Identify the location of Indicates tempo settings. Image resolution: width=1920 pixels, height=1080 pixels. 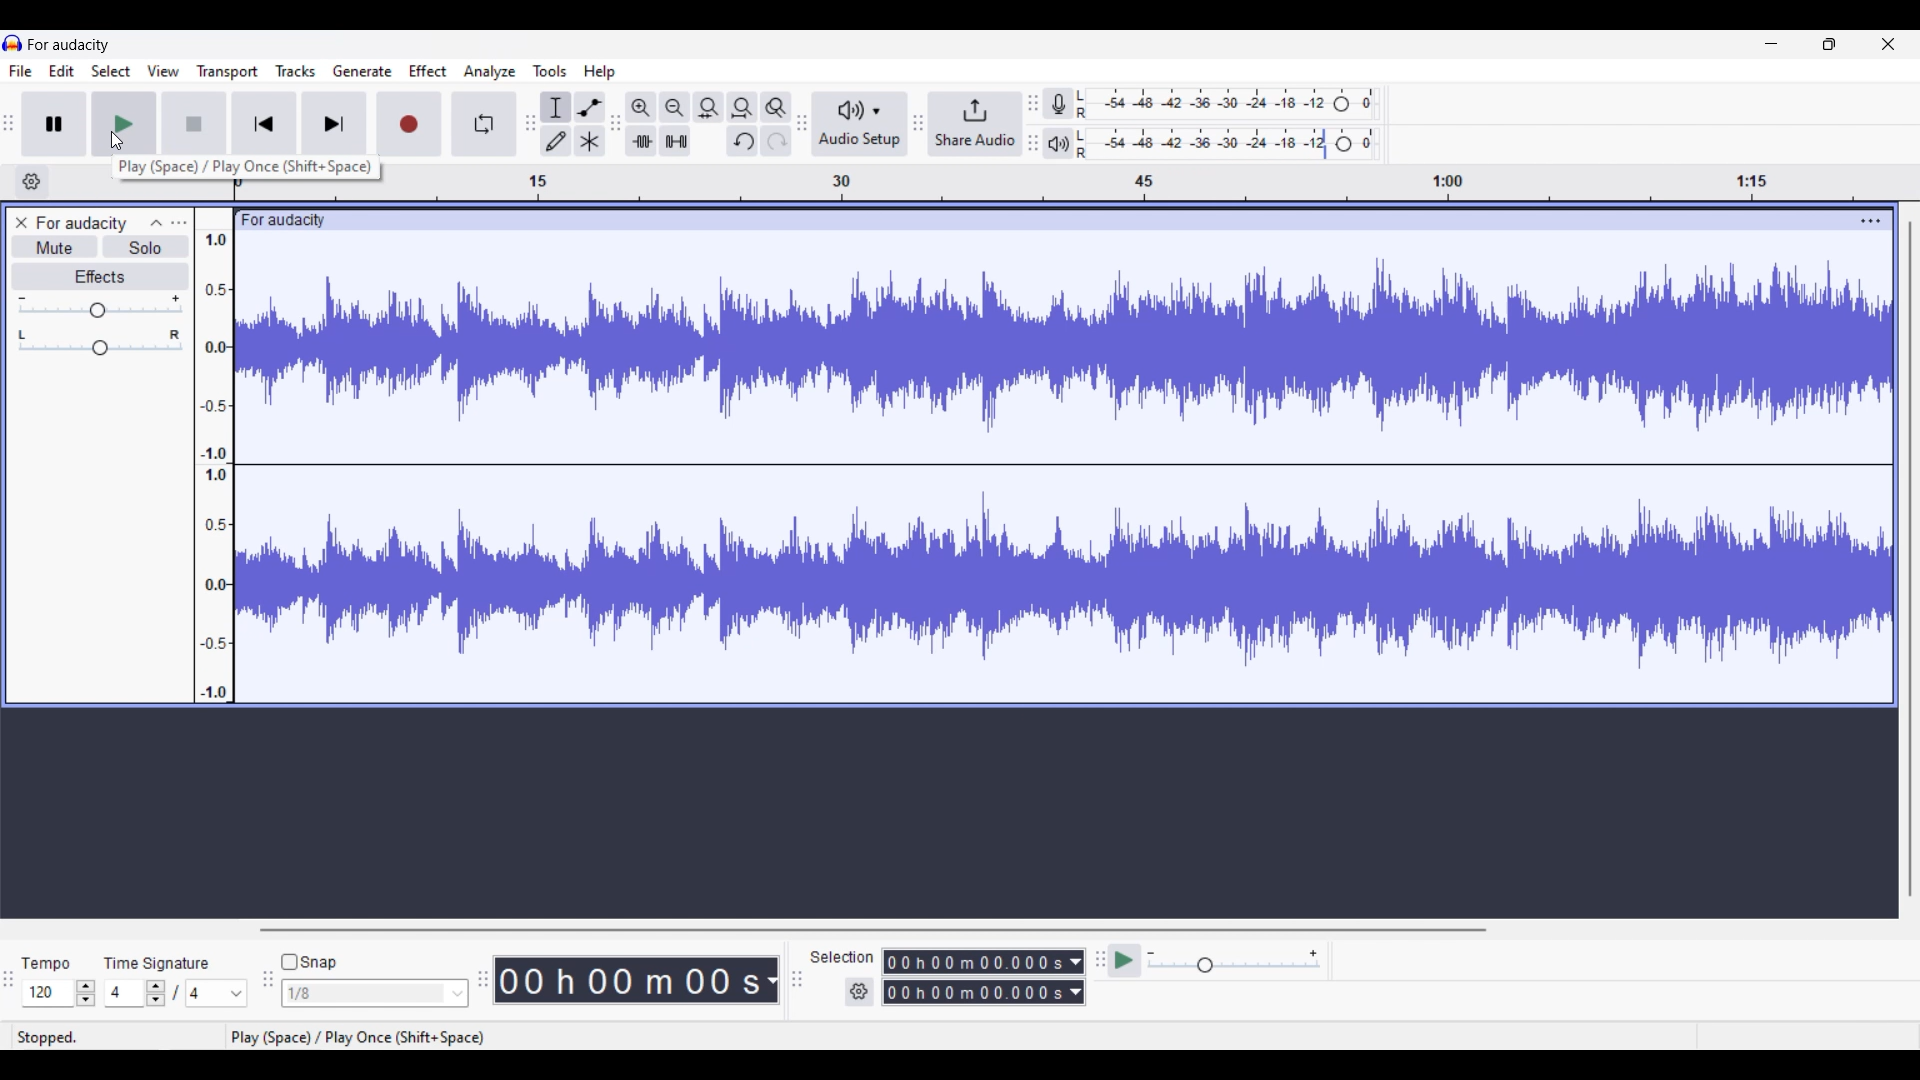
(46, 963).